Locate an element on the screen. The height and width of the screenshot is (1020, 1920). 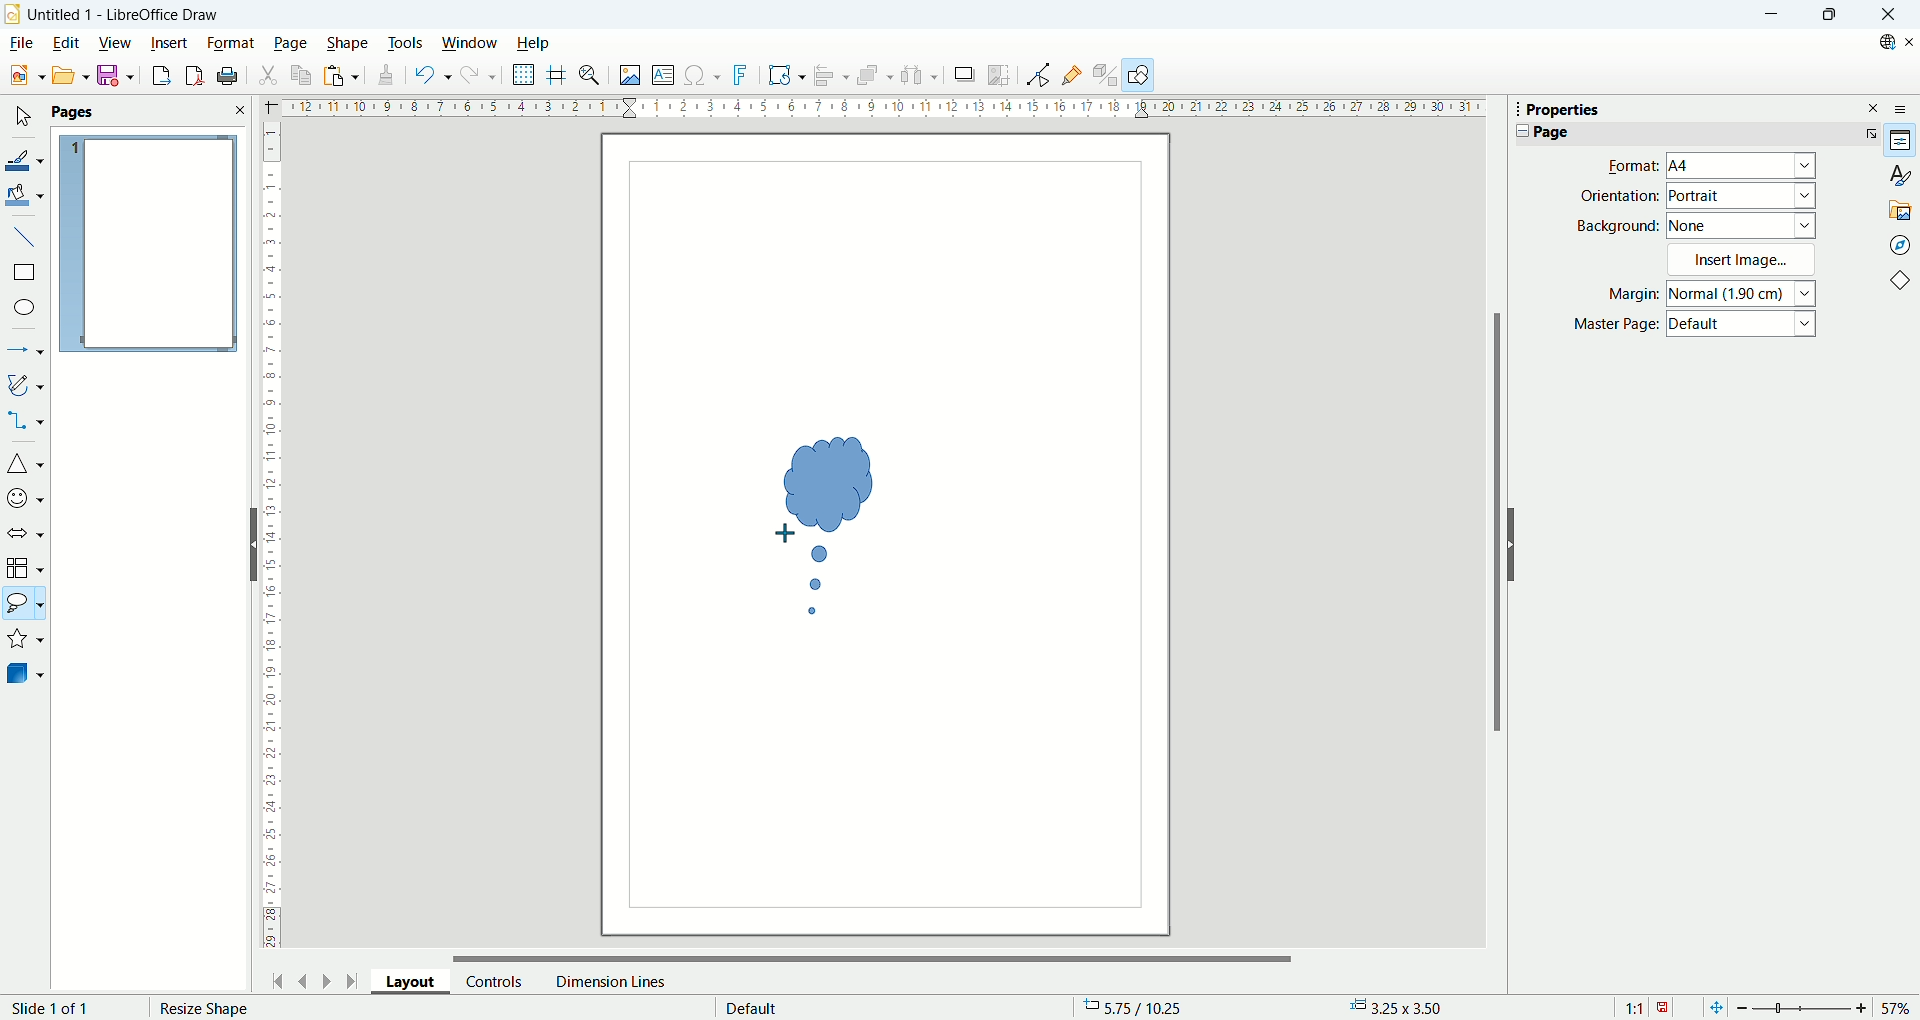
Gallery is located at coordinates (1901, 209).